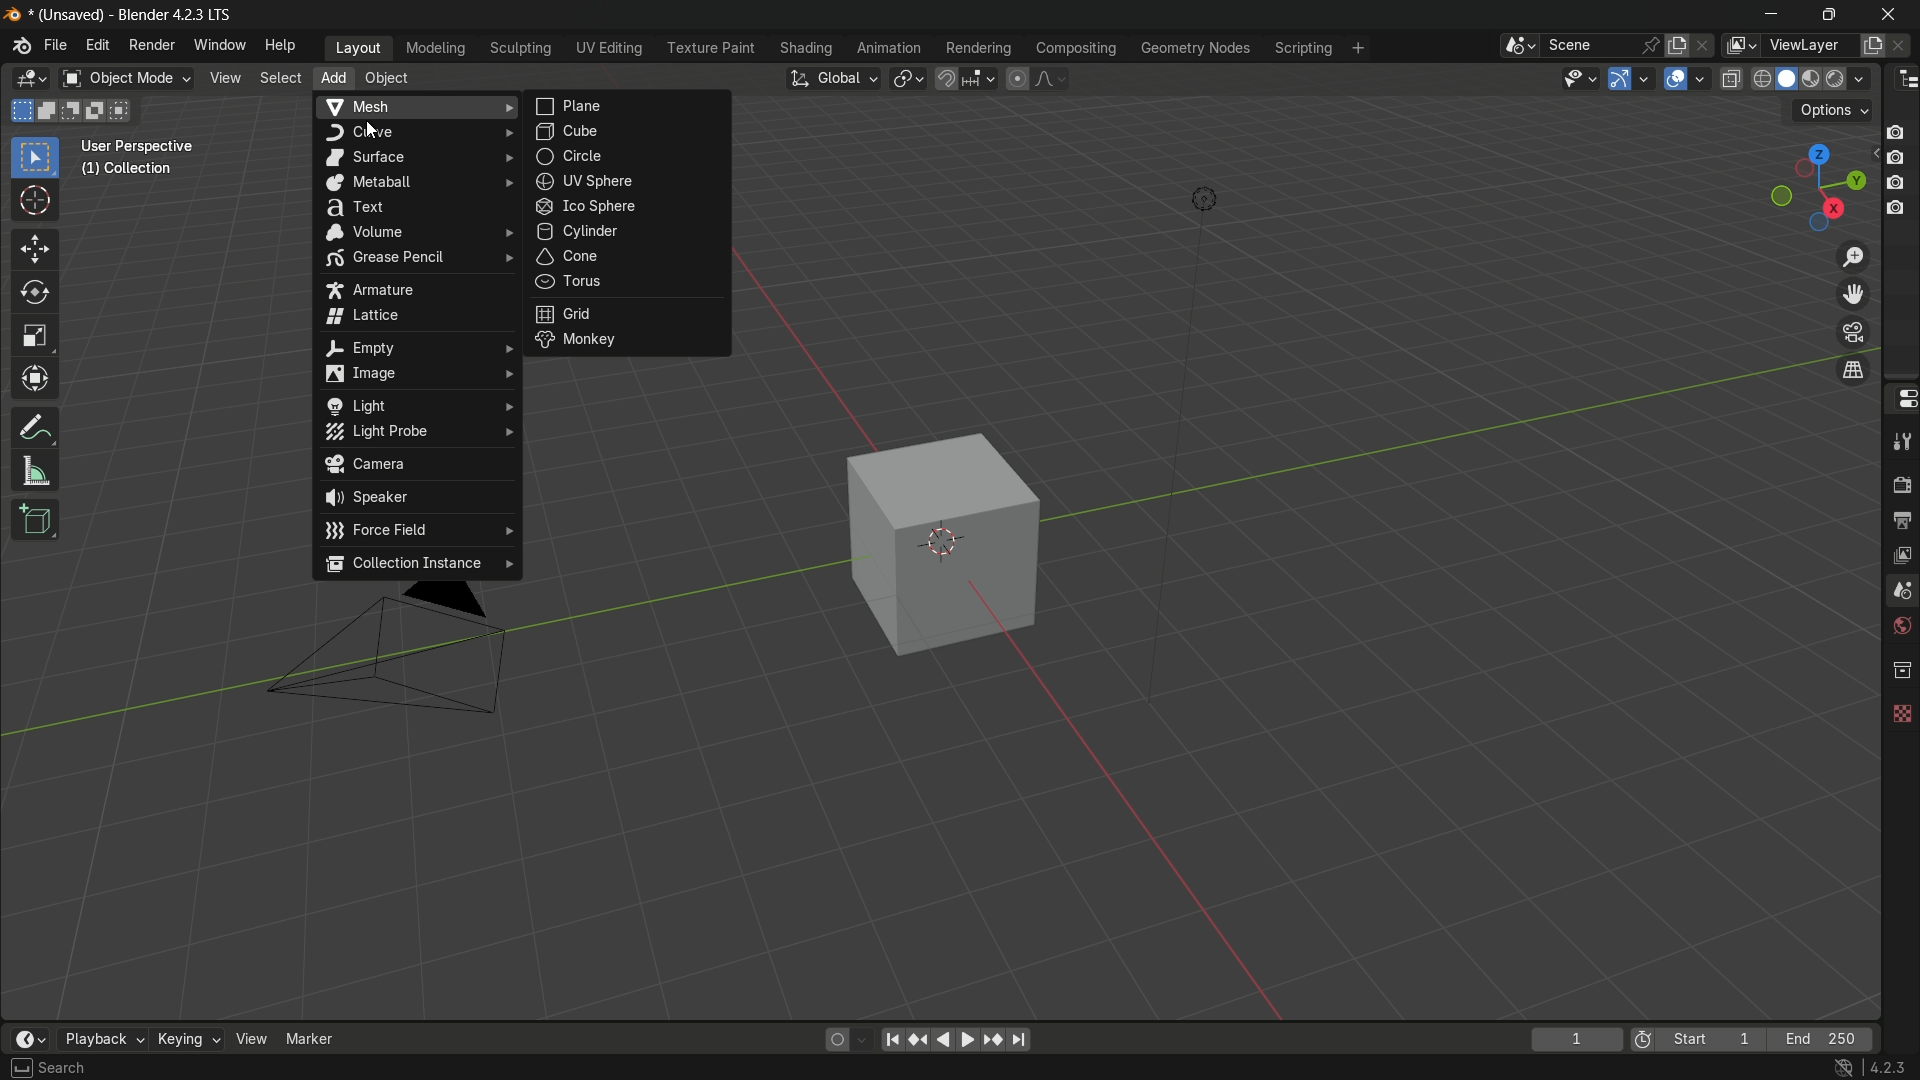 The width and height of the screenshot is (1920, 1080). I want to click on new selection, so click(22, 111).